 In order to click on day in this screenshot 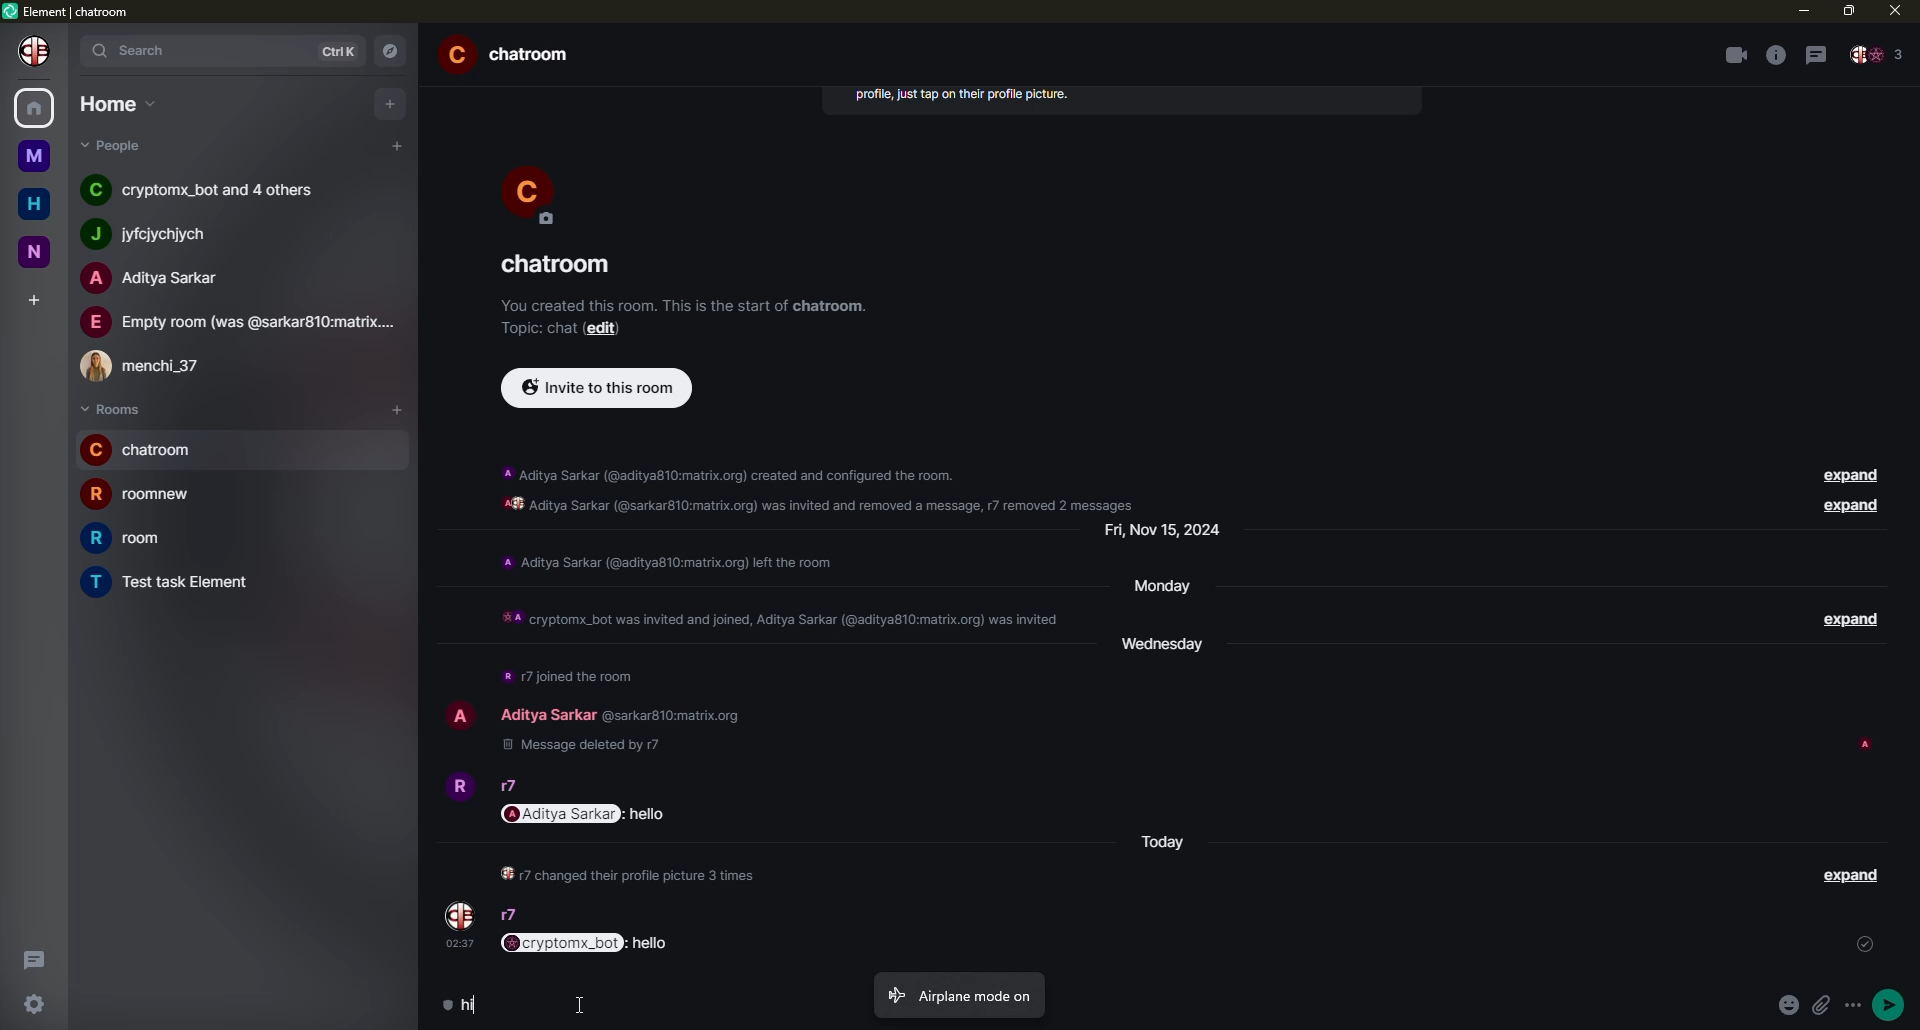, I will do `click(1170, 534)`.